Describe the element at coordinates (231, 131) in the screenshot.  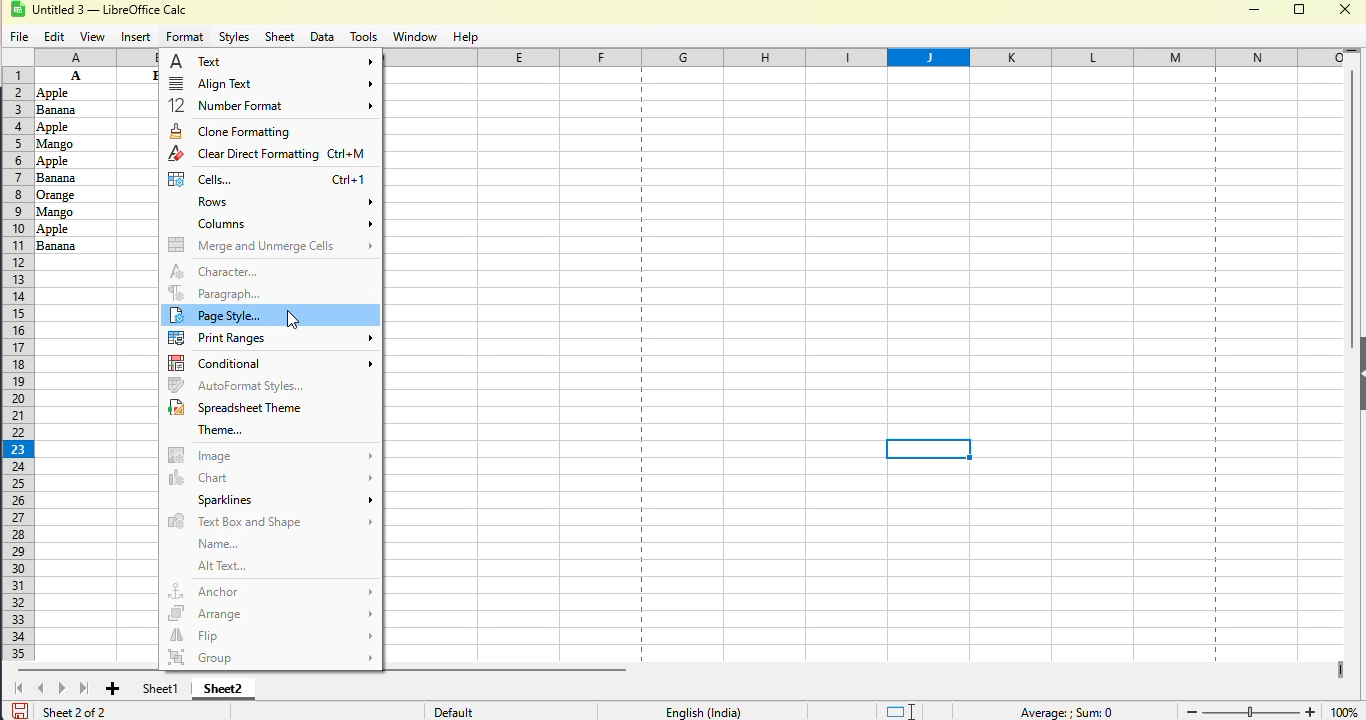
I see `clone formatting` at that location.